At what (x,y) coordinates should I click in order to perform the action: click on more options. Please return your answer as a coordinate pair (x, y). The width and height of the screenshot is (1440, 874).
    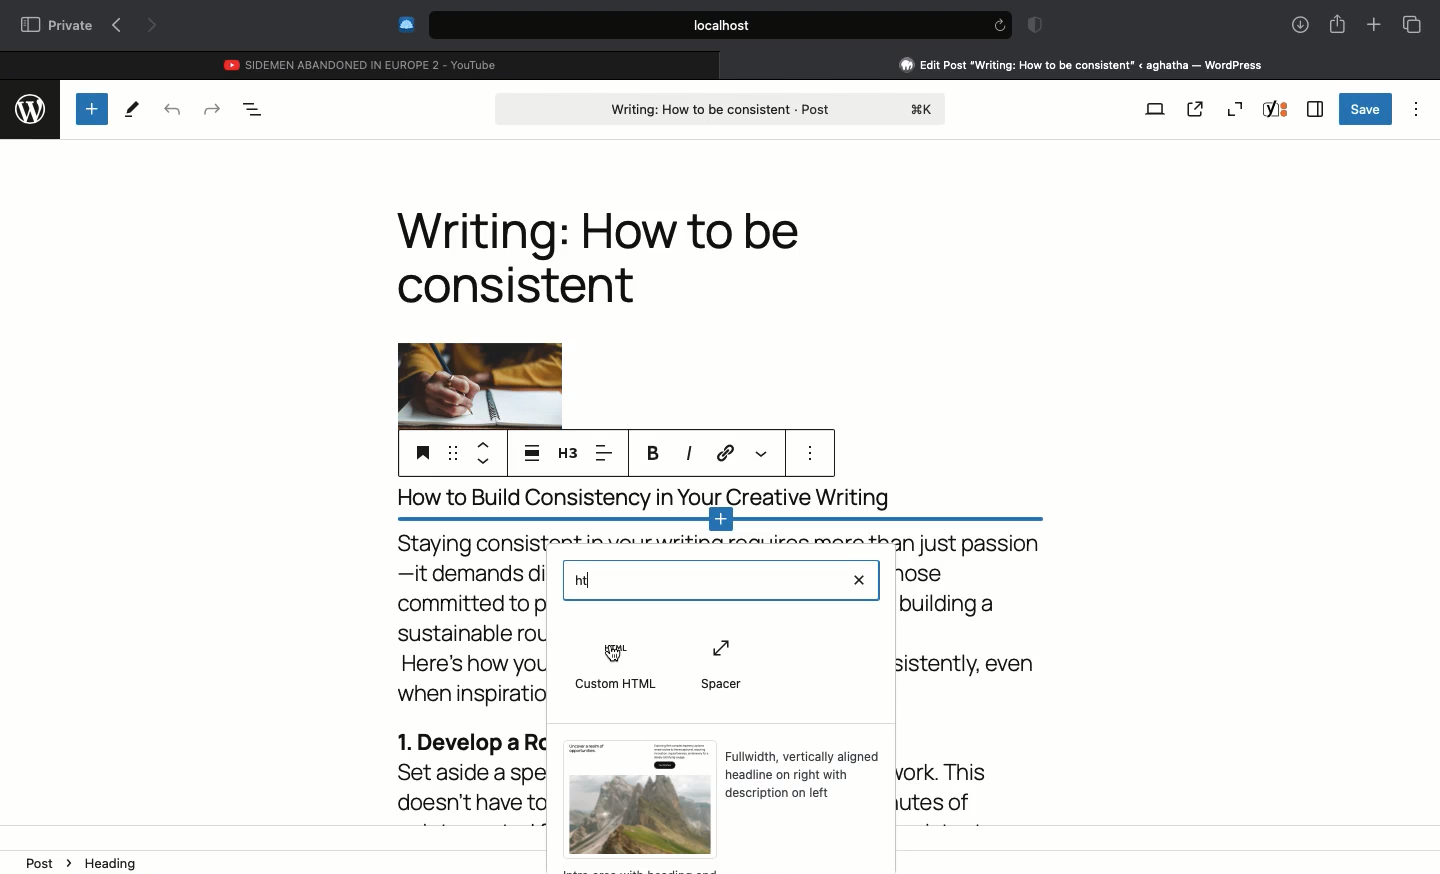
    Looking at the image, I should click on (814, 455).